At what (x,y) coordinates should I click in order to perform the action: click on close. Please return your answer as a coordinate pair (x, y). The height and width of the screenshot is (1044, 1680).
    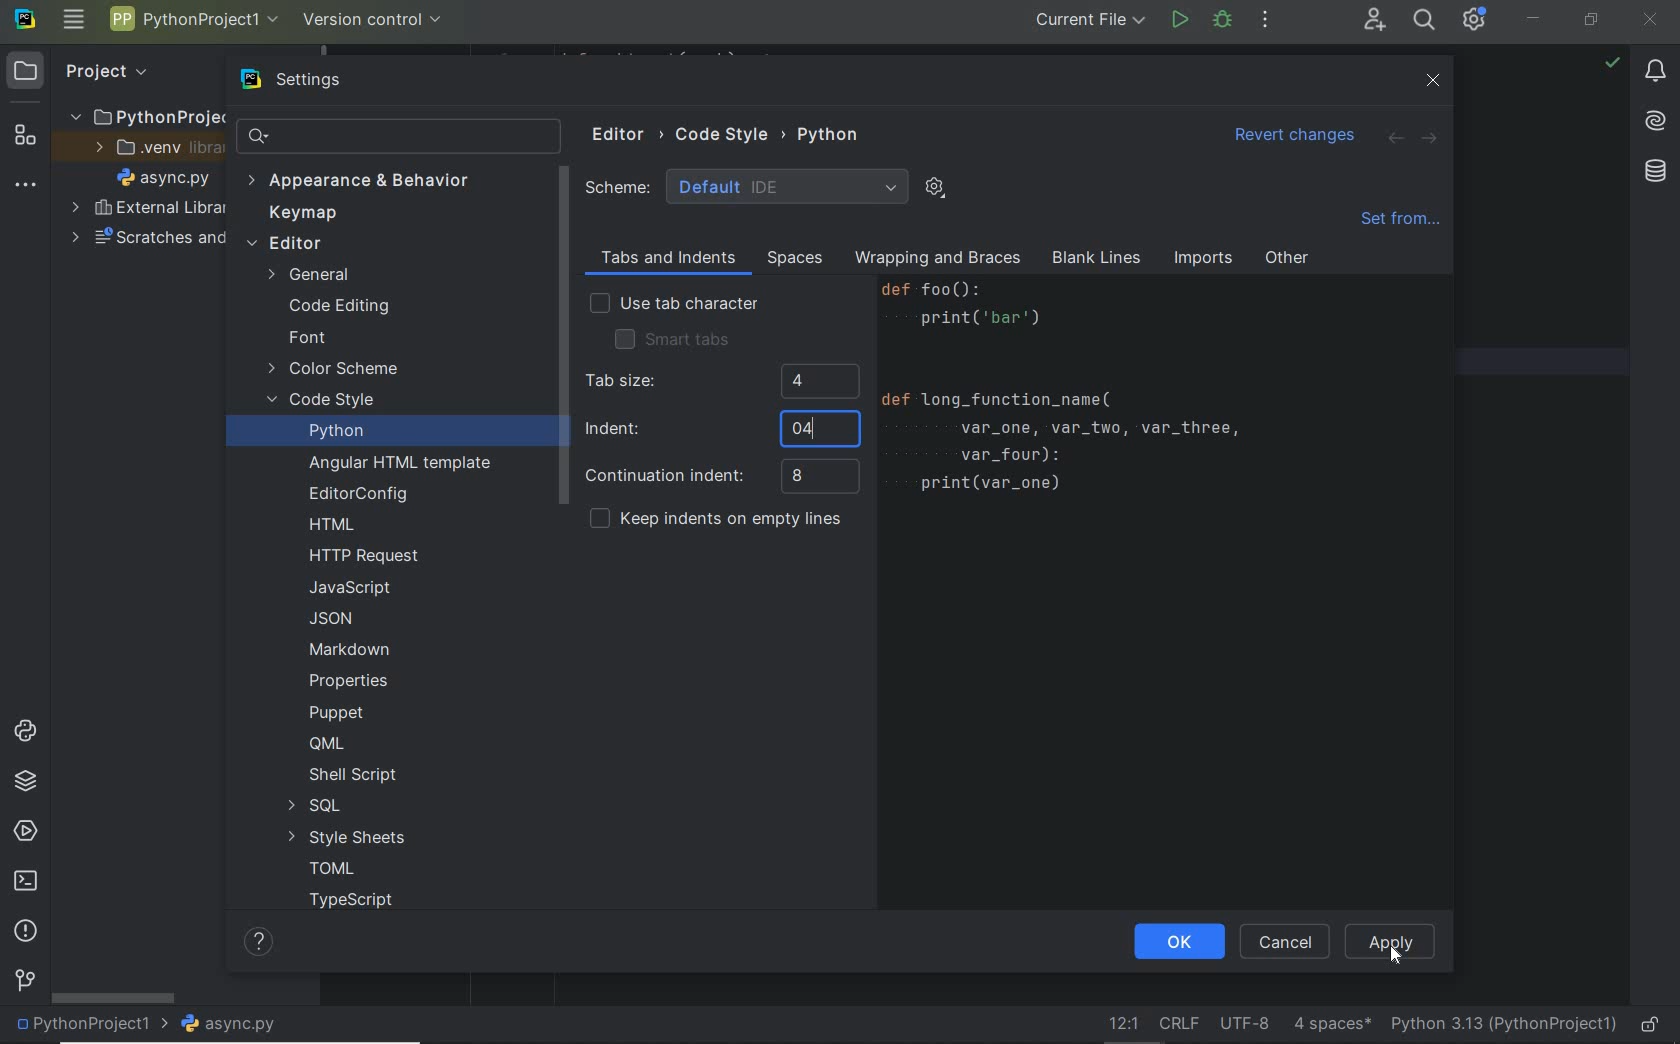
    Looking at the image, I should click on (1653, 22).